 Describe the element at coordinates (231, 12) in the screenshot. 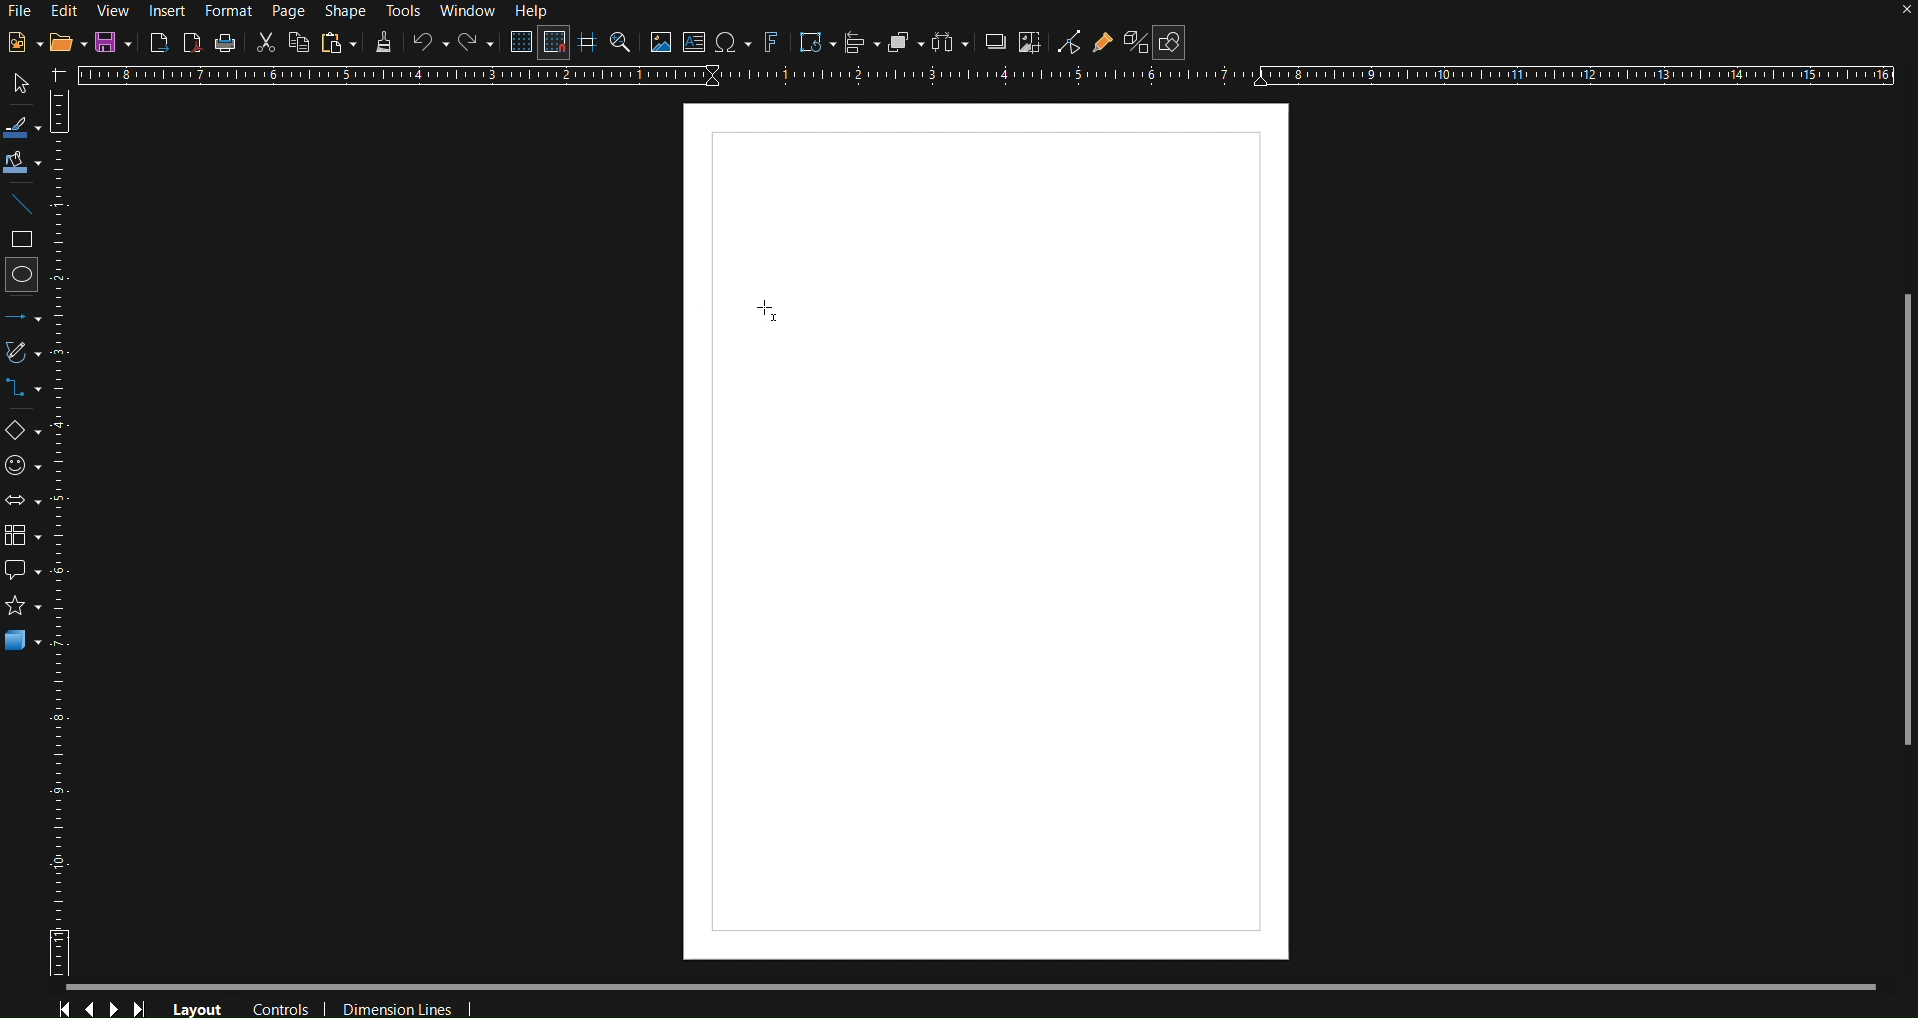

I see `Format` at that location.